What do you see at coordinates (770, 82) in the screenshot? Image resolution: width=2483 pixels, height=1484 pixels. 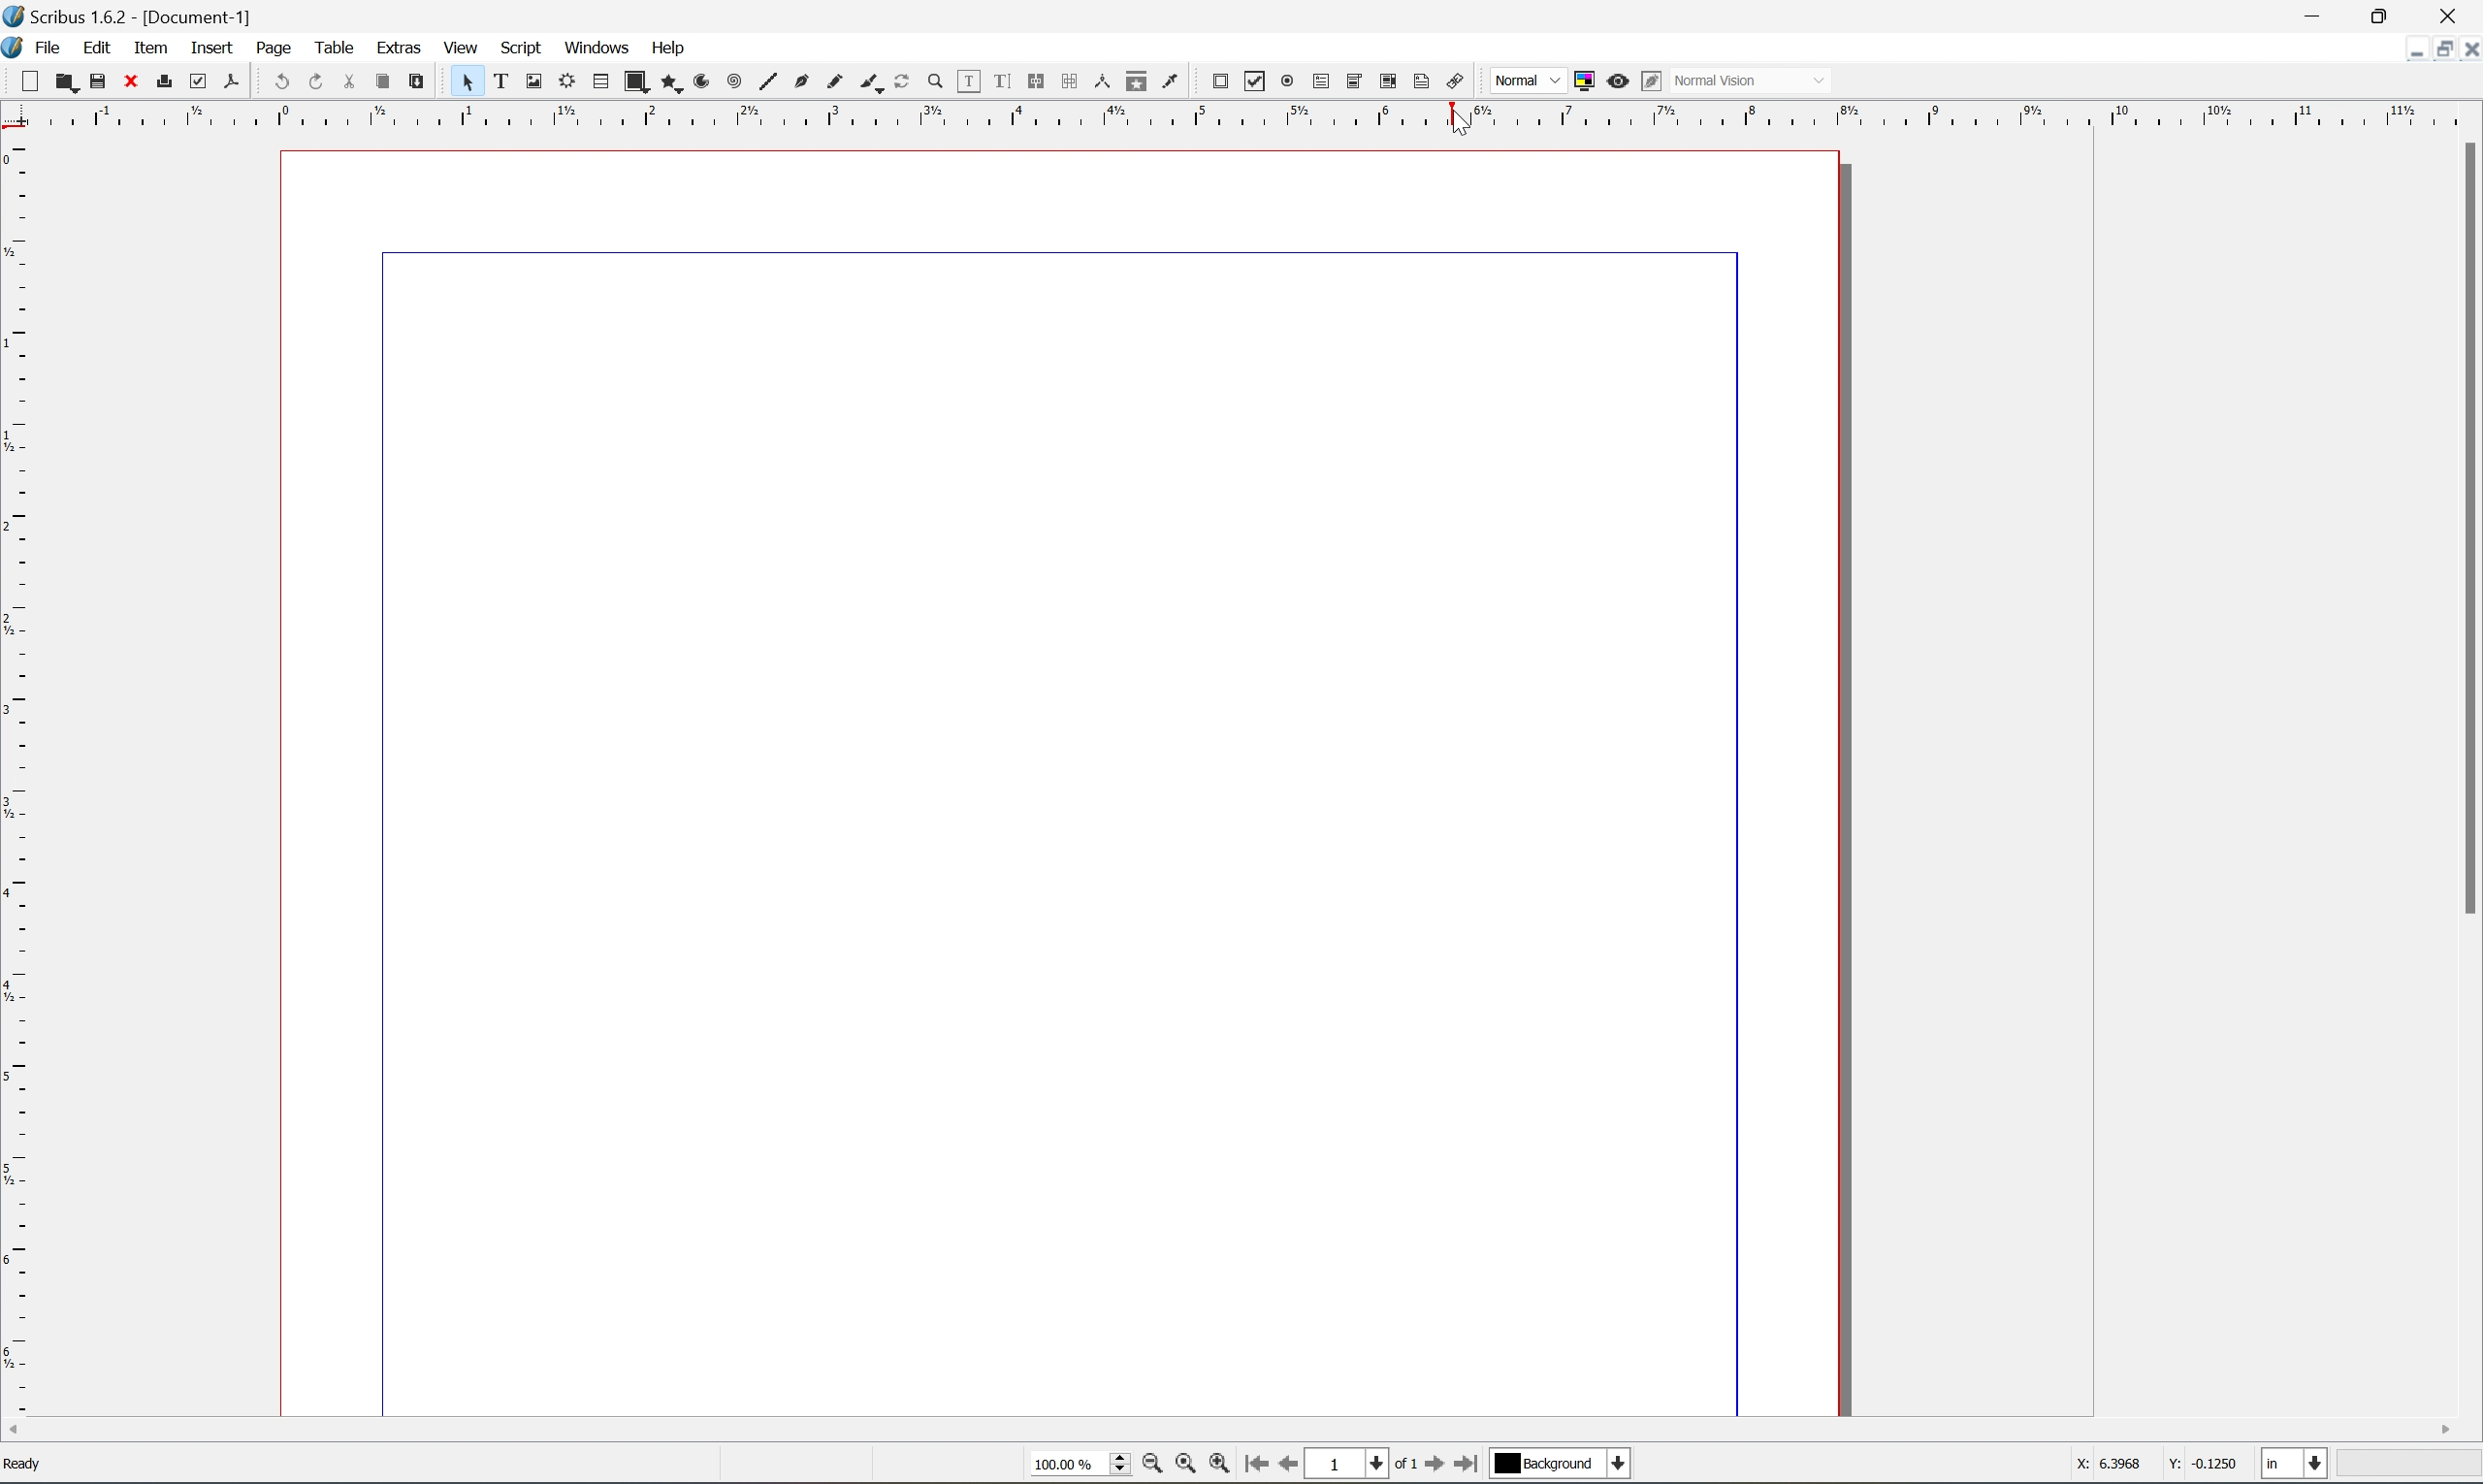 I see `line` at bounding box center [770, 82].